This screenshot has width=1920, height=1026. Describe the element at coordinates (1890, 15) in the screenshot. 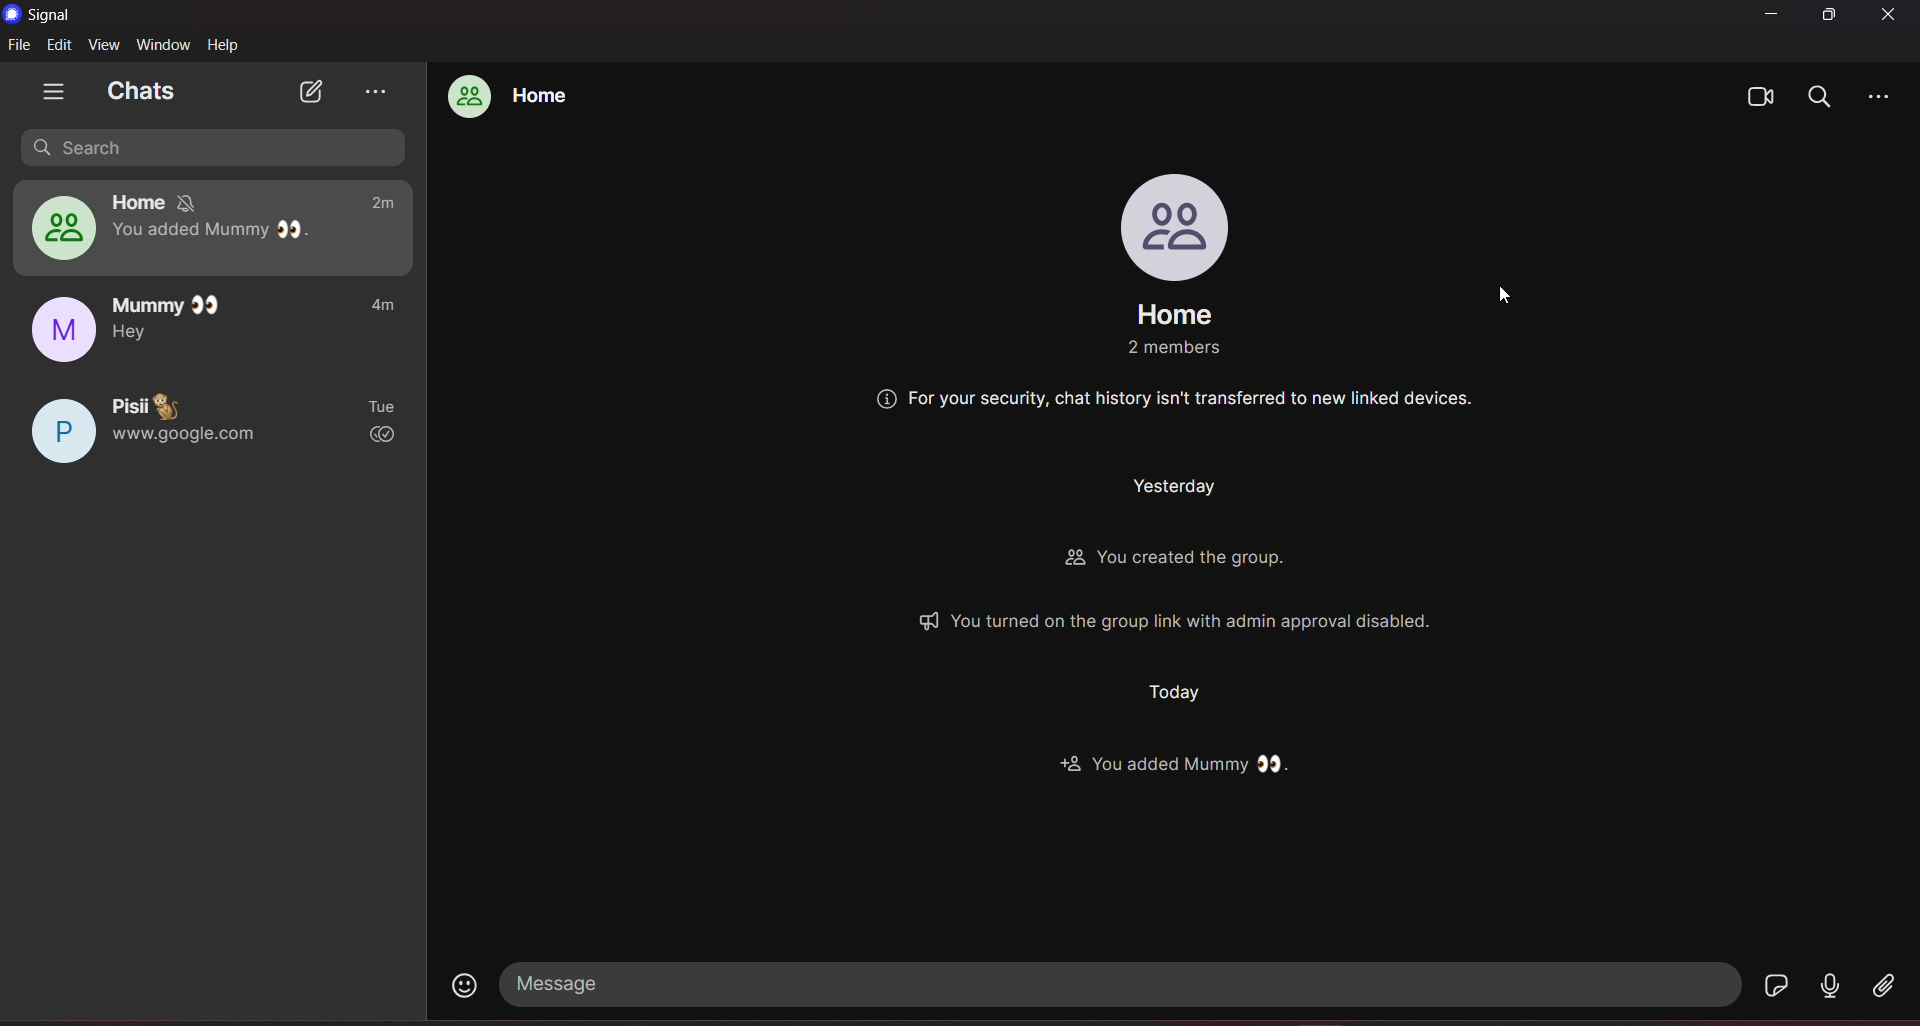

I see `close` at that location.